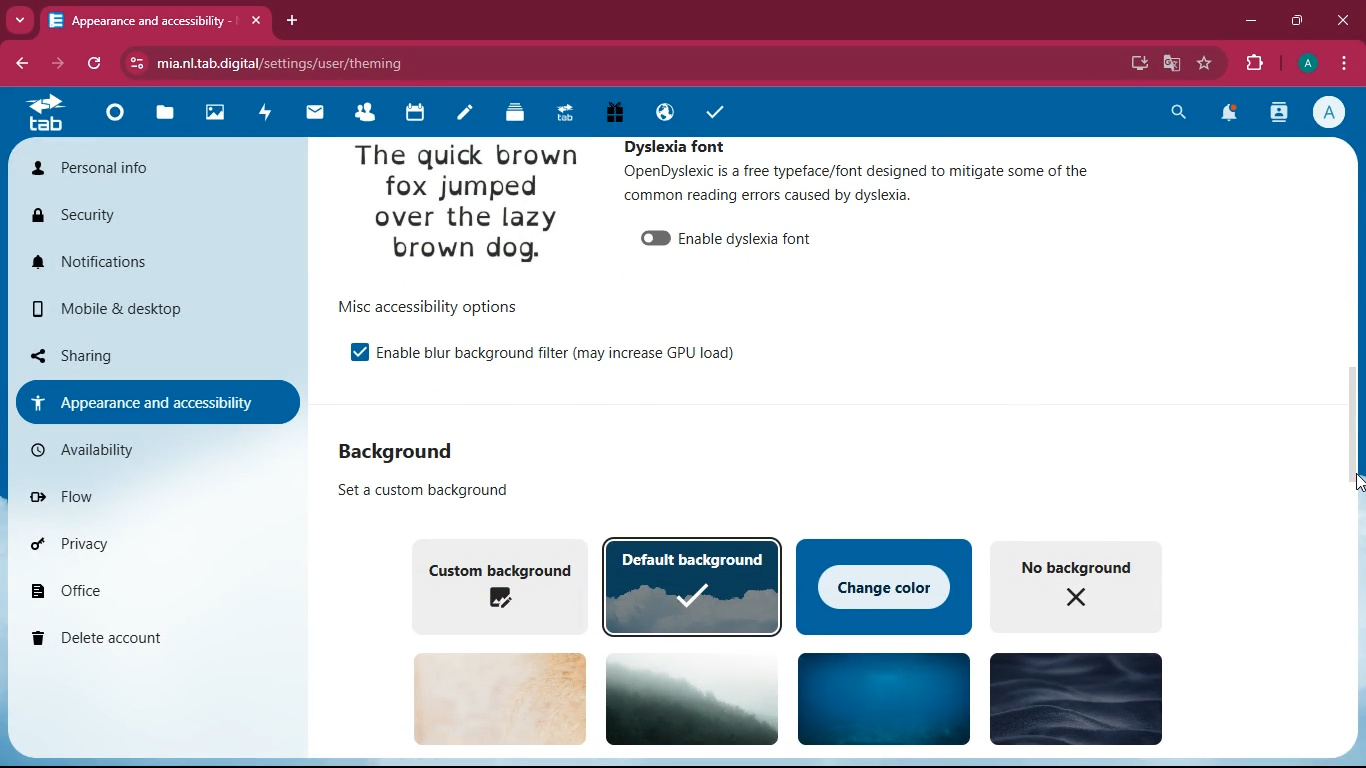  Describe the element at coordinates (145, 640) in the screenshot. I see `delete account` at that location.